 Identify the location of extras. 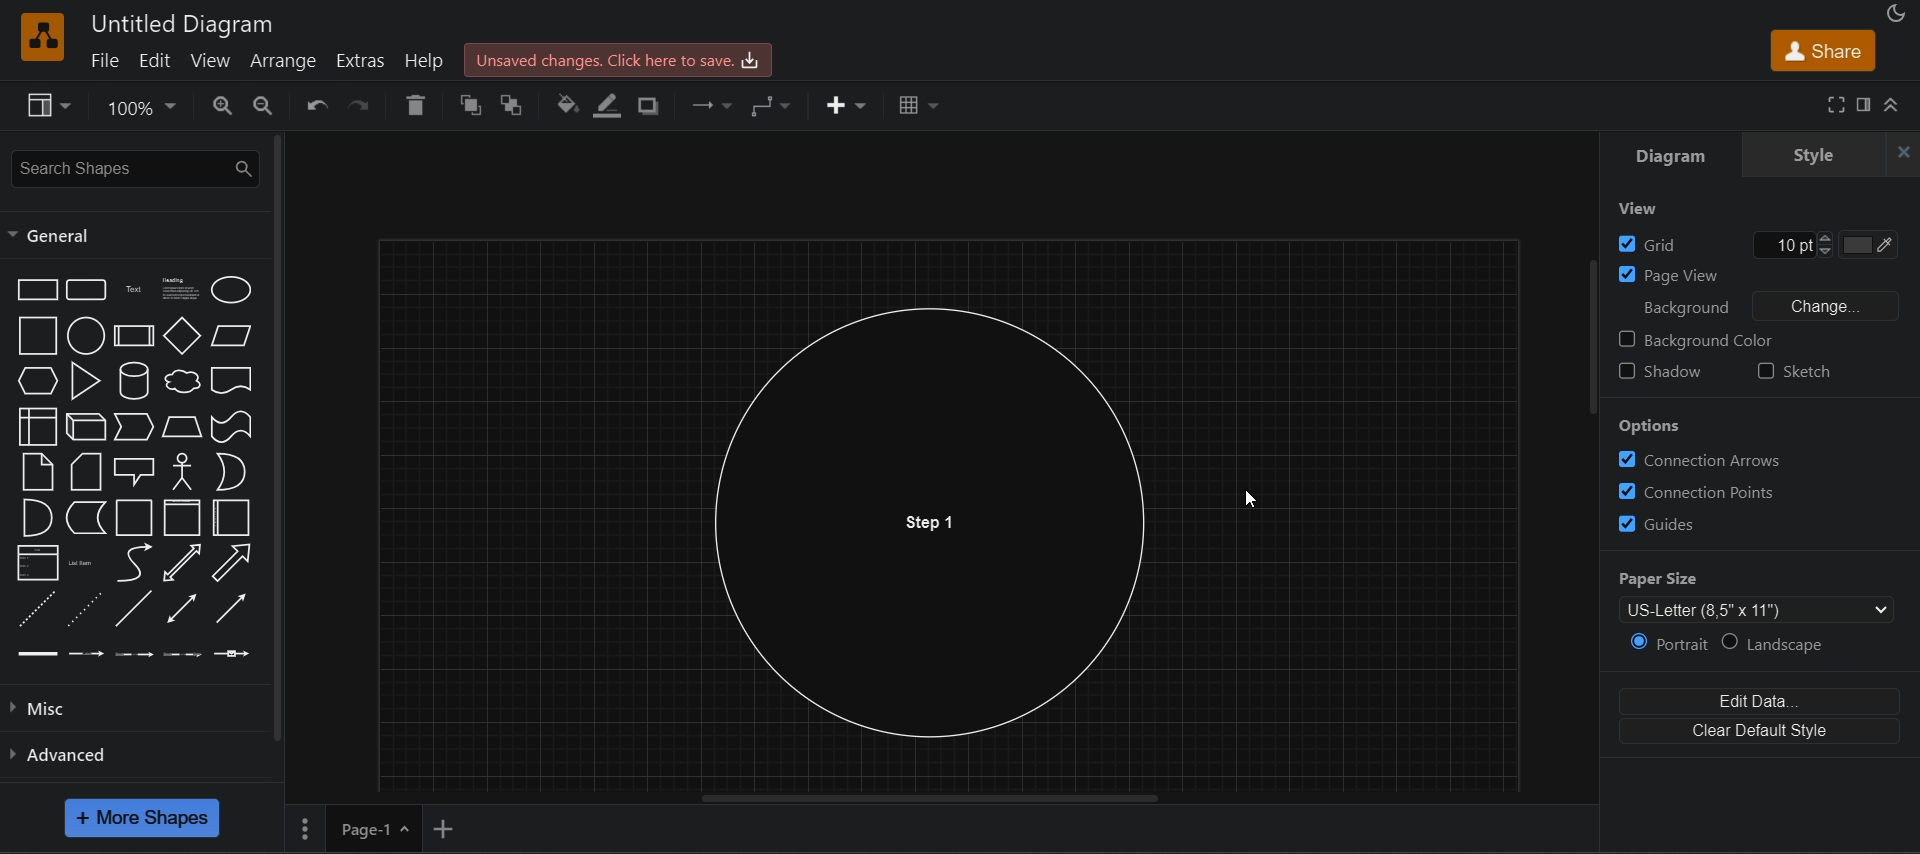
(361, 62).